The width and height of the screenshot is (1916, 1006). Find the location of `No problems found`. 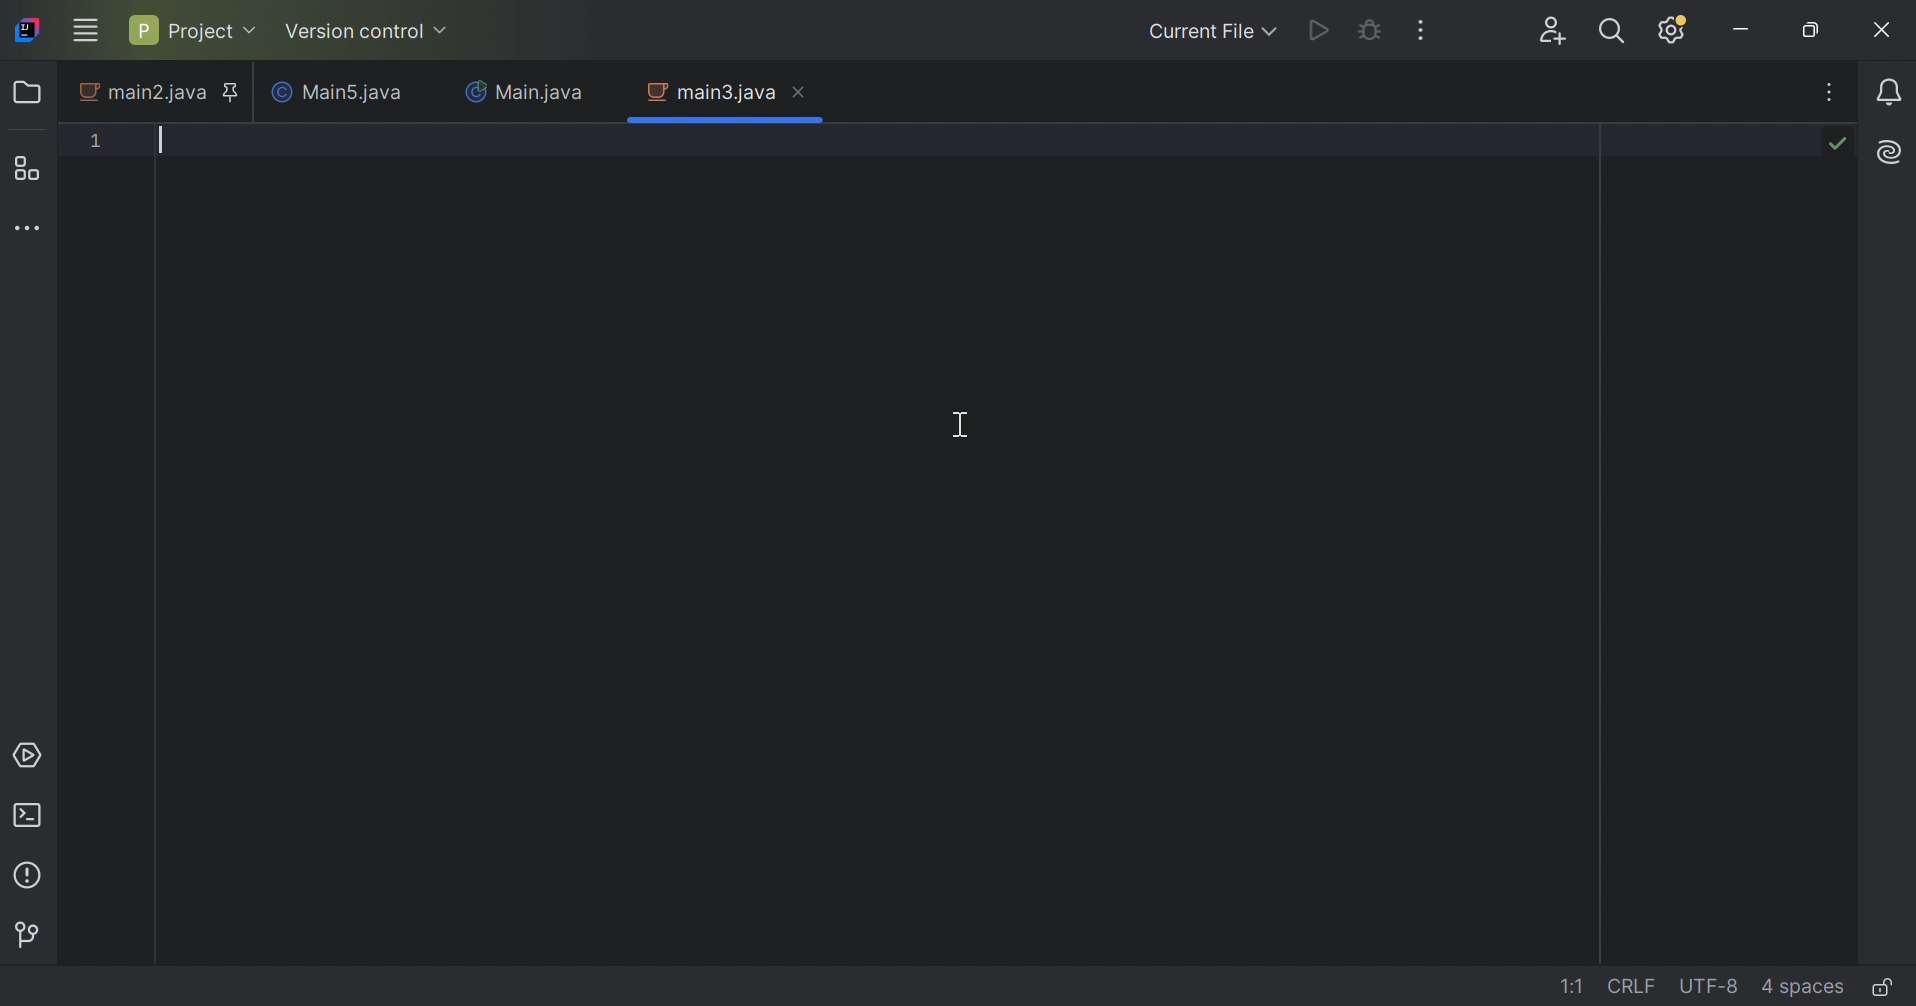

No problems found is located at coordinates (1837, 144).